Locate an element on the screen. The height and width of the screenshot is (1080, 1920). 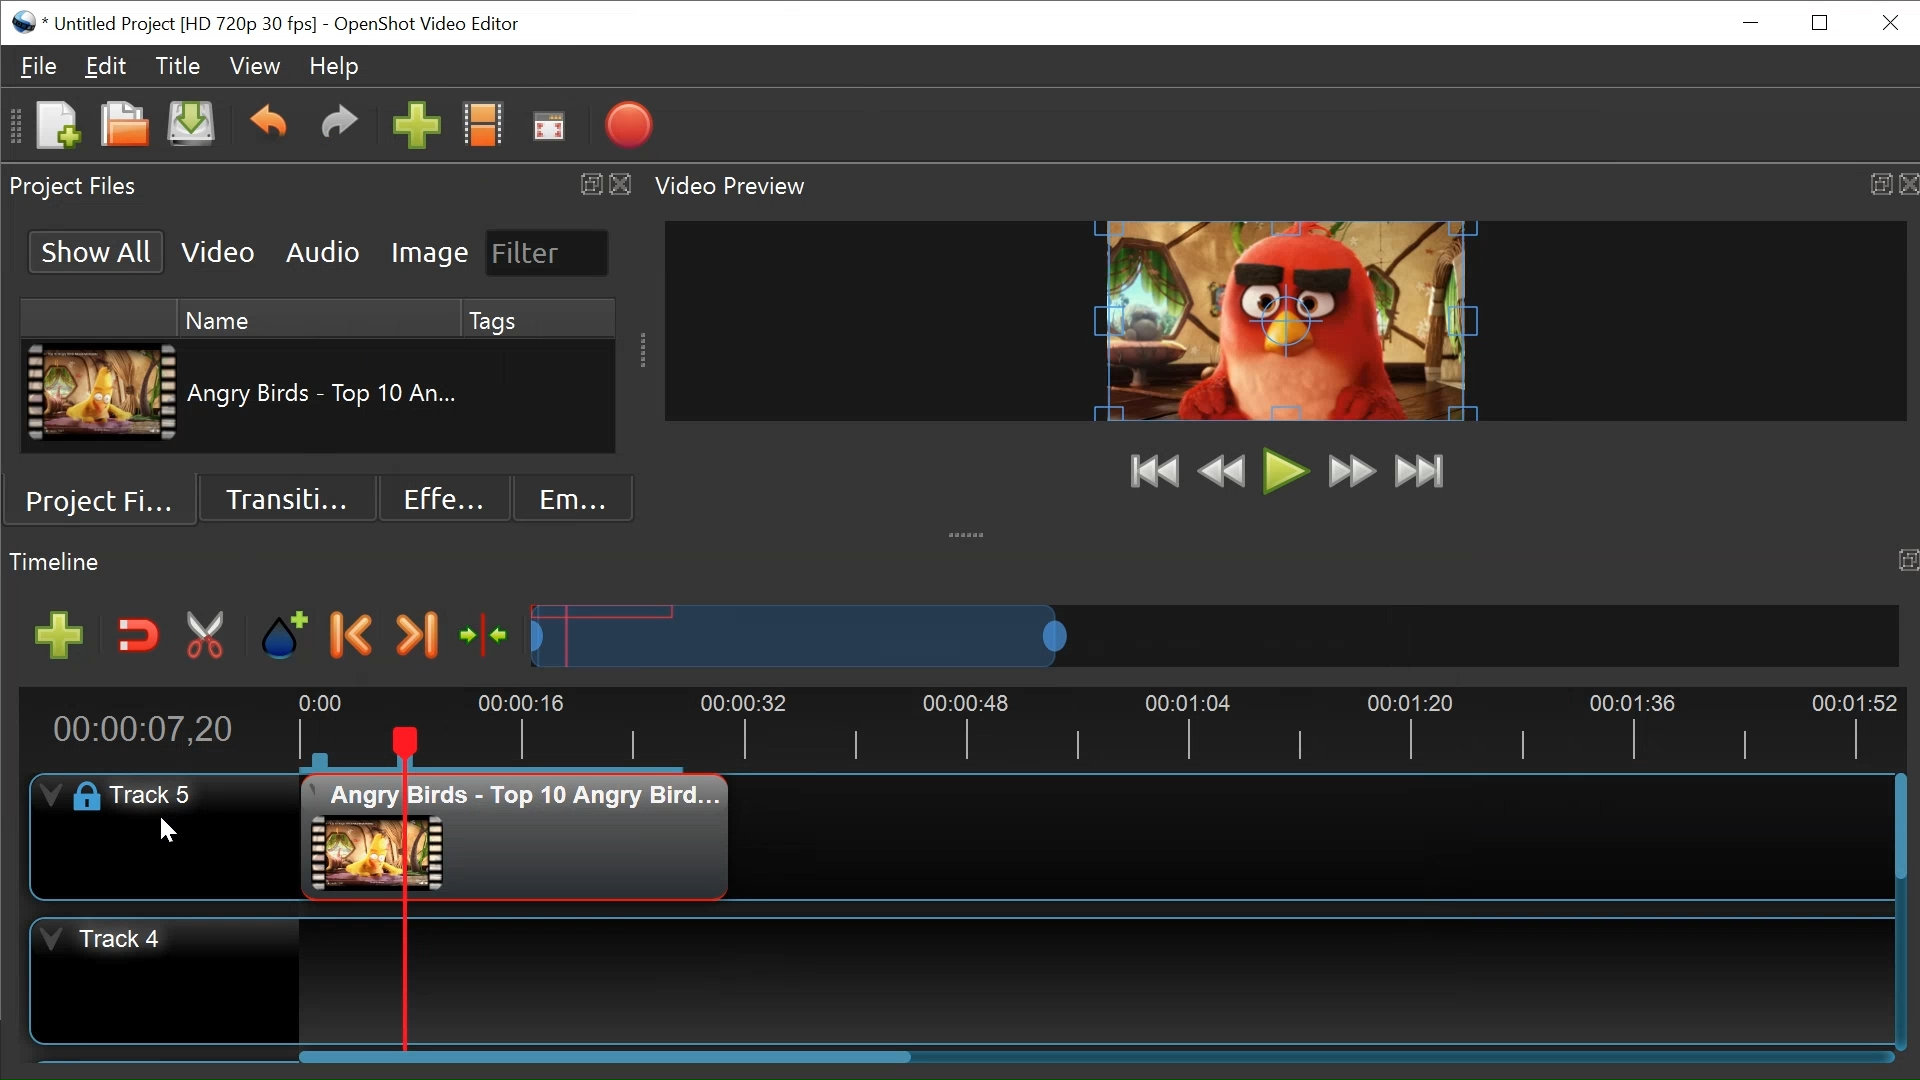
Video Preview is located at coordinates (1282, 187).